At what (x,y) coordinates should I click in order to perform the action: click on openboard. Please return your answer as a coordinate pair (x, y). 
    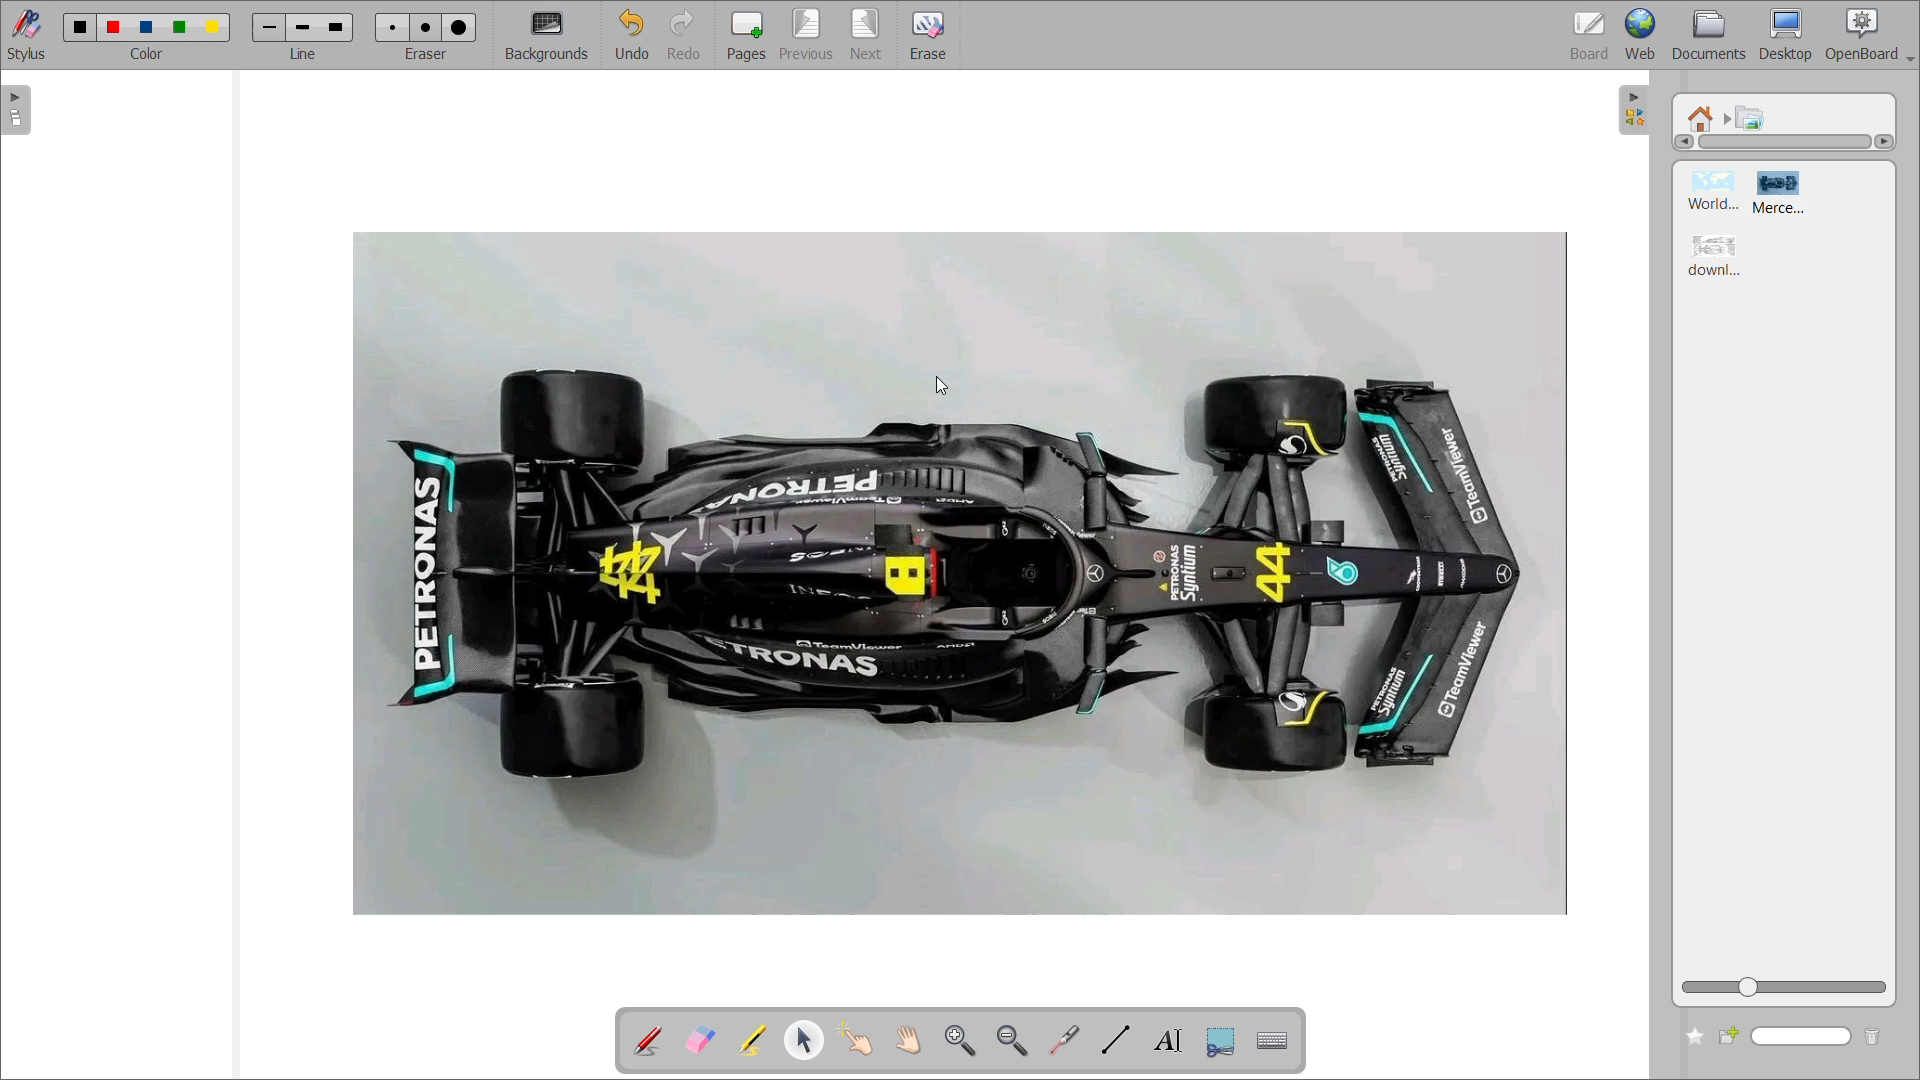
    Looking at the image, I should click on (1866, 36).